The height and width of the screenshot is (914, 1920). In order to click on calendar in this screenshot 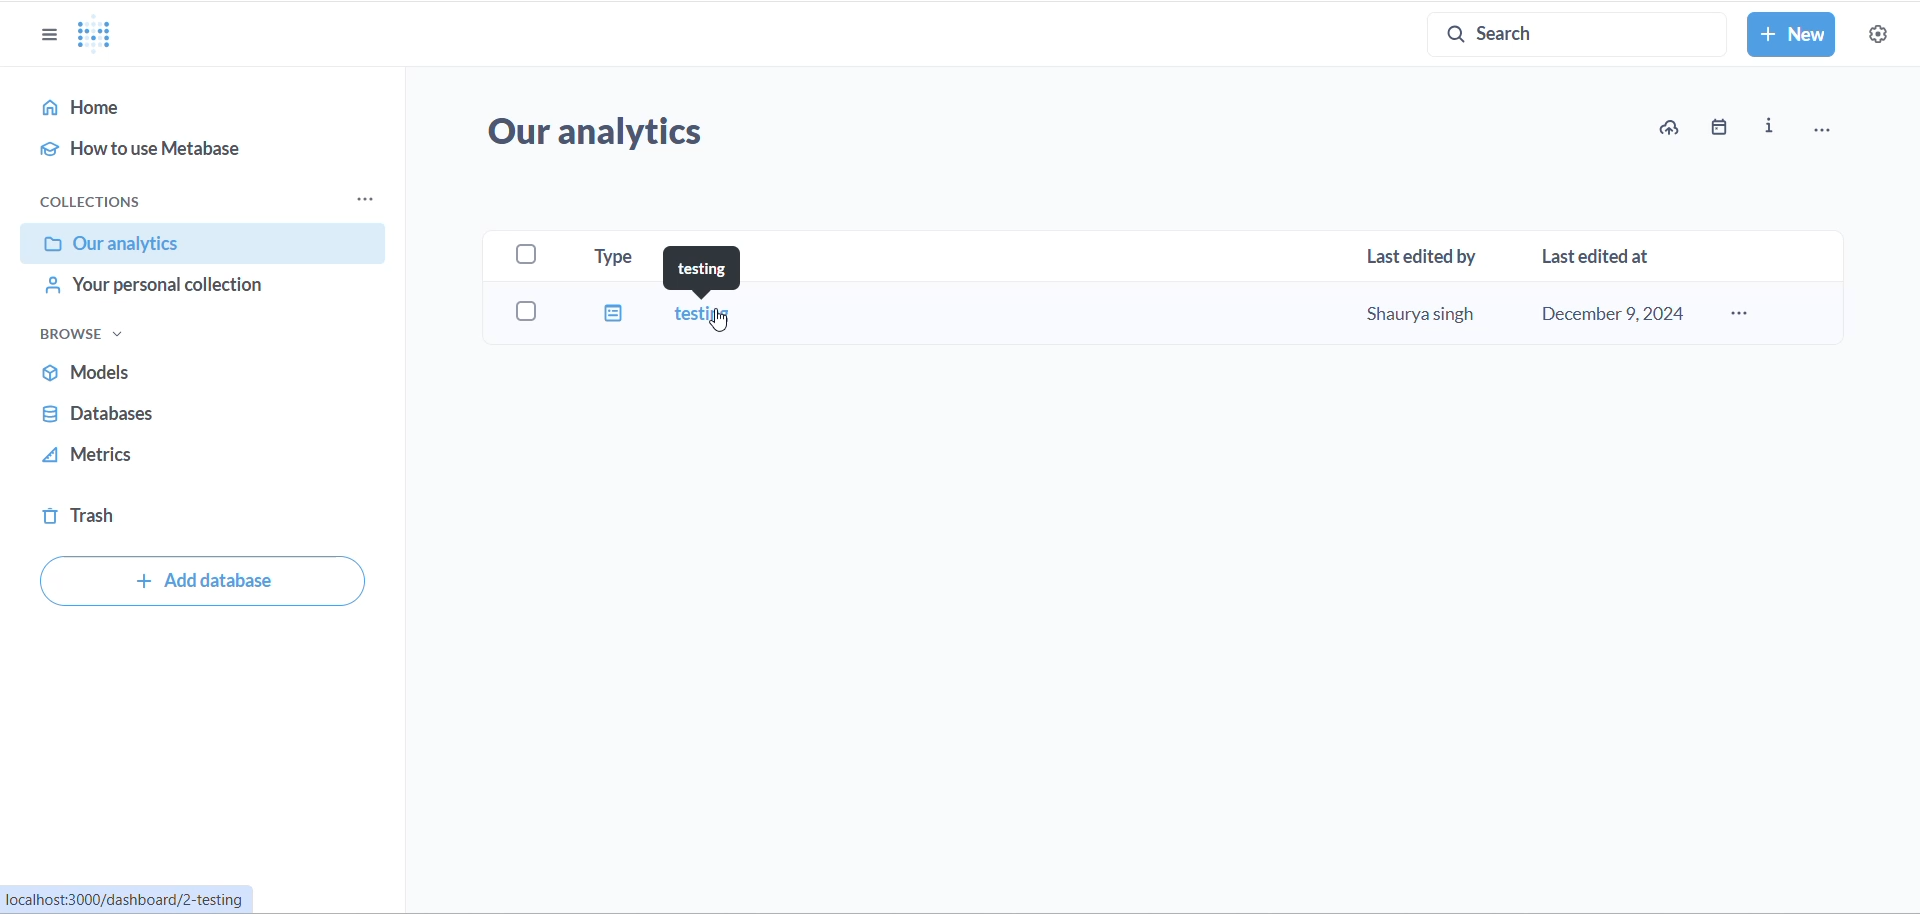, I will do `click(1726, 126)`.